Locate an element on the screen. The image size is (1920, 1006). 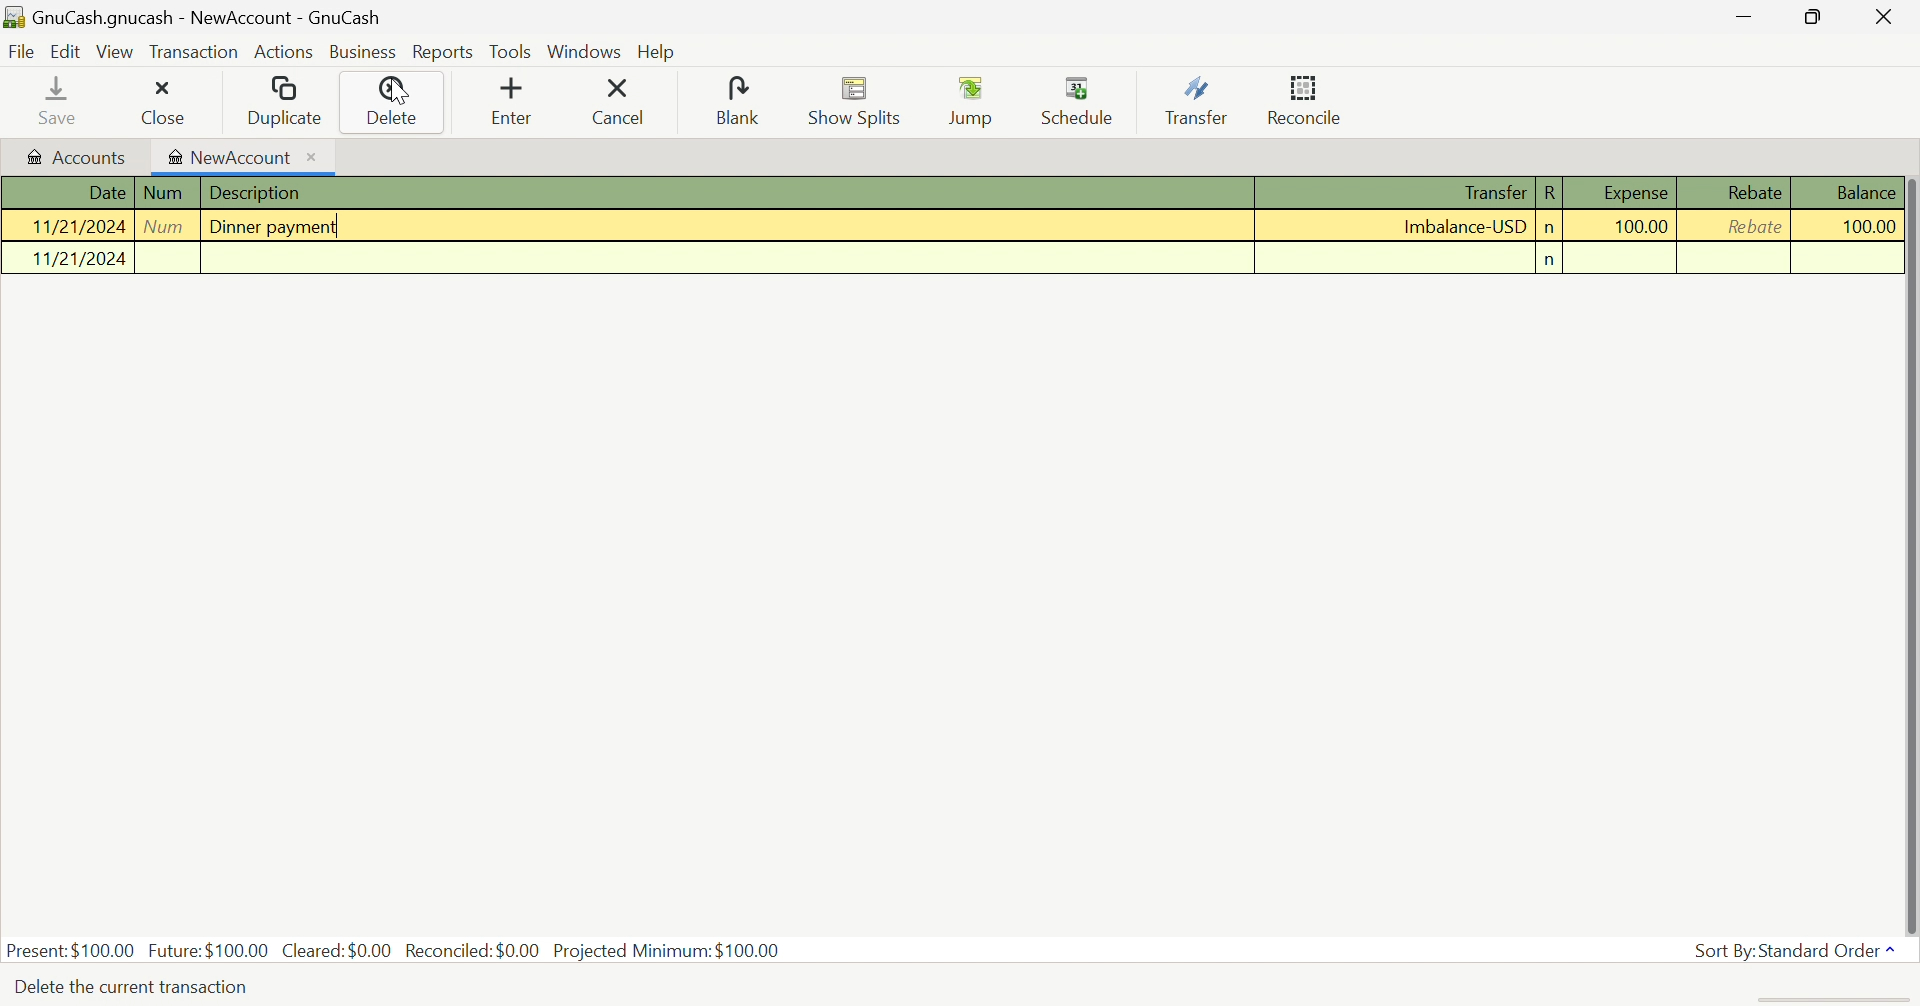
100.00 is located at coordinates (1867, 229).